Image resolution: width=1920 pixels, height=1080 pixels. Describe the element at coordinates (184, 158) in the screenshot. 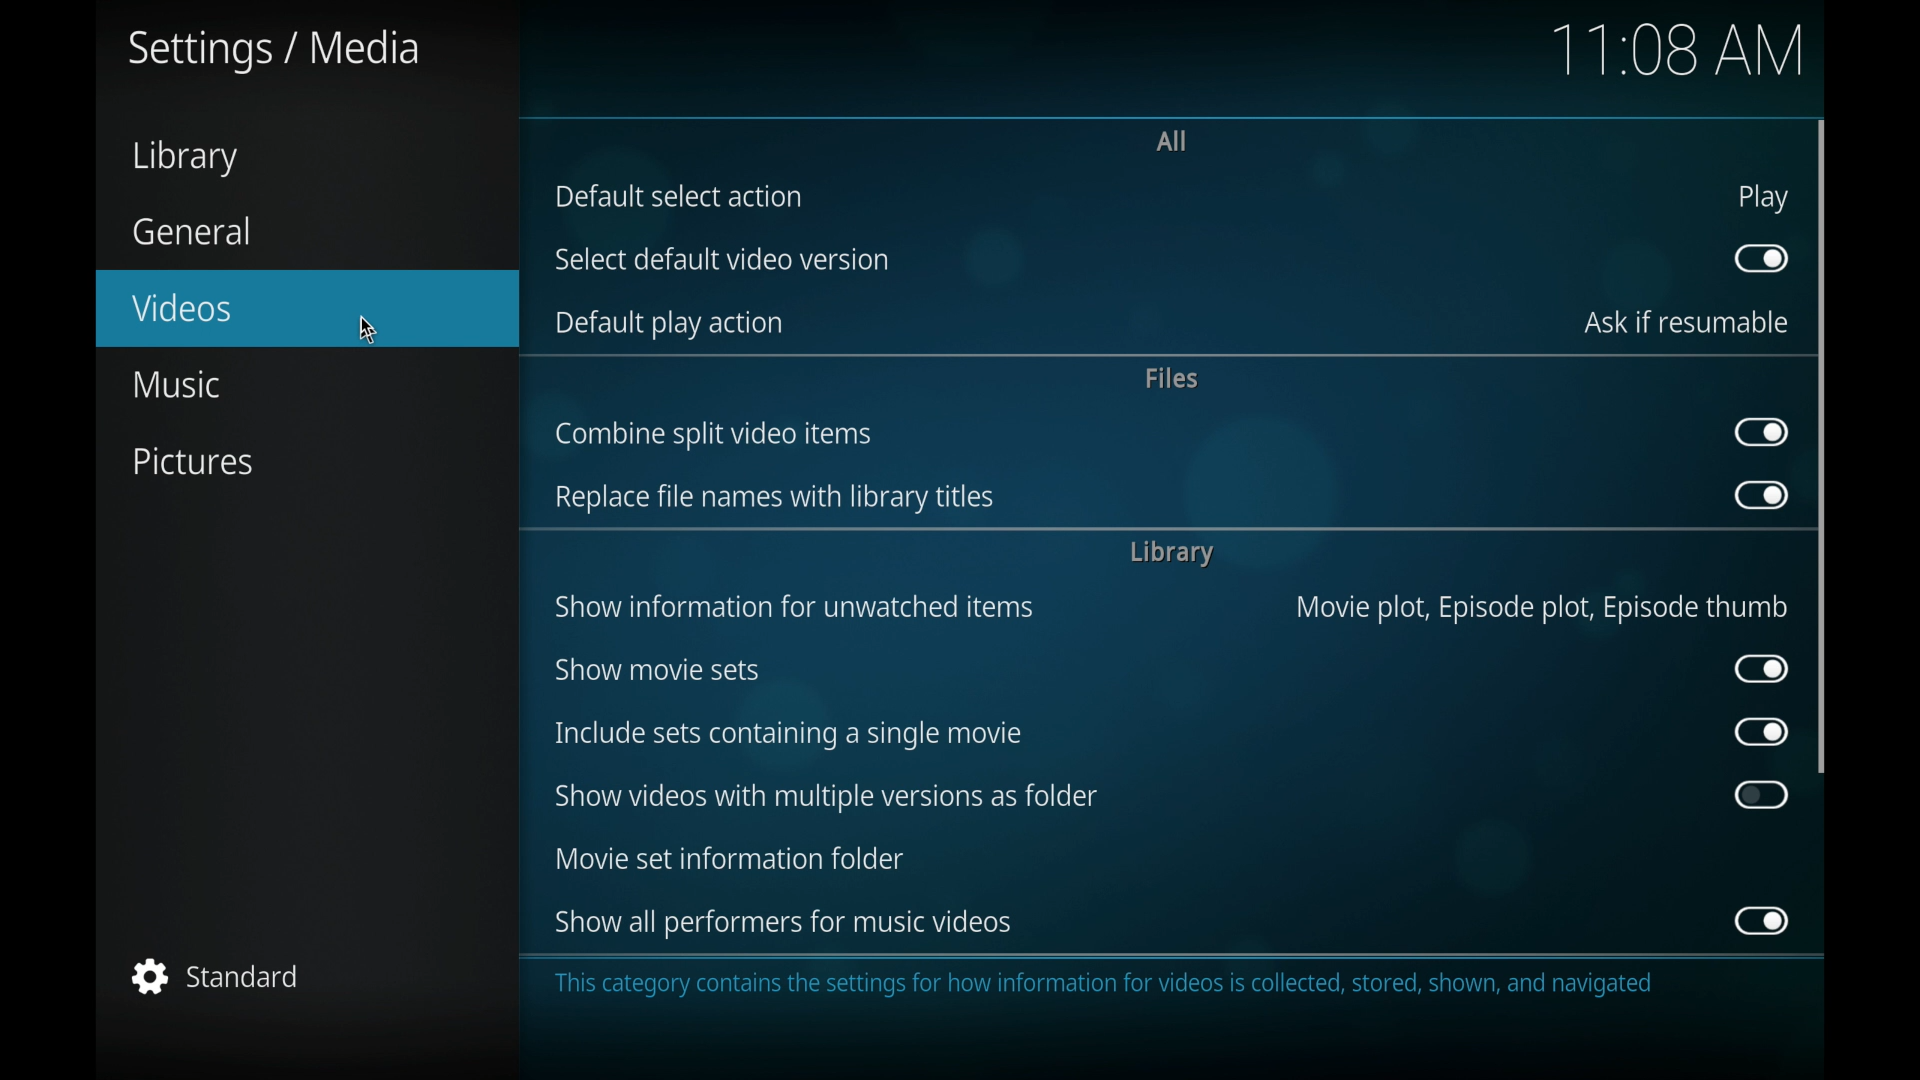

I see `library` at that location.